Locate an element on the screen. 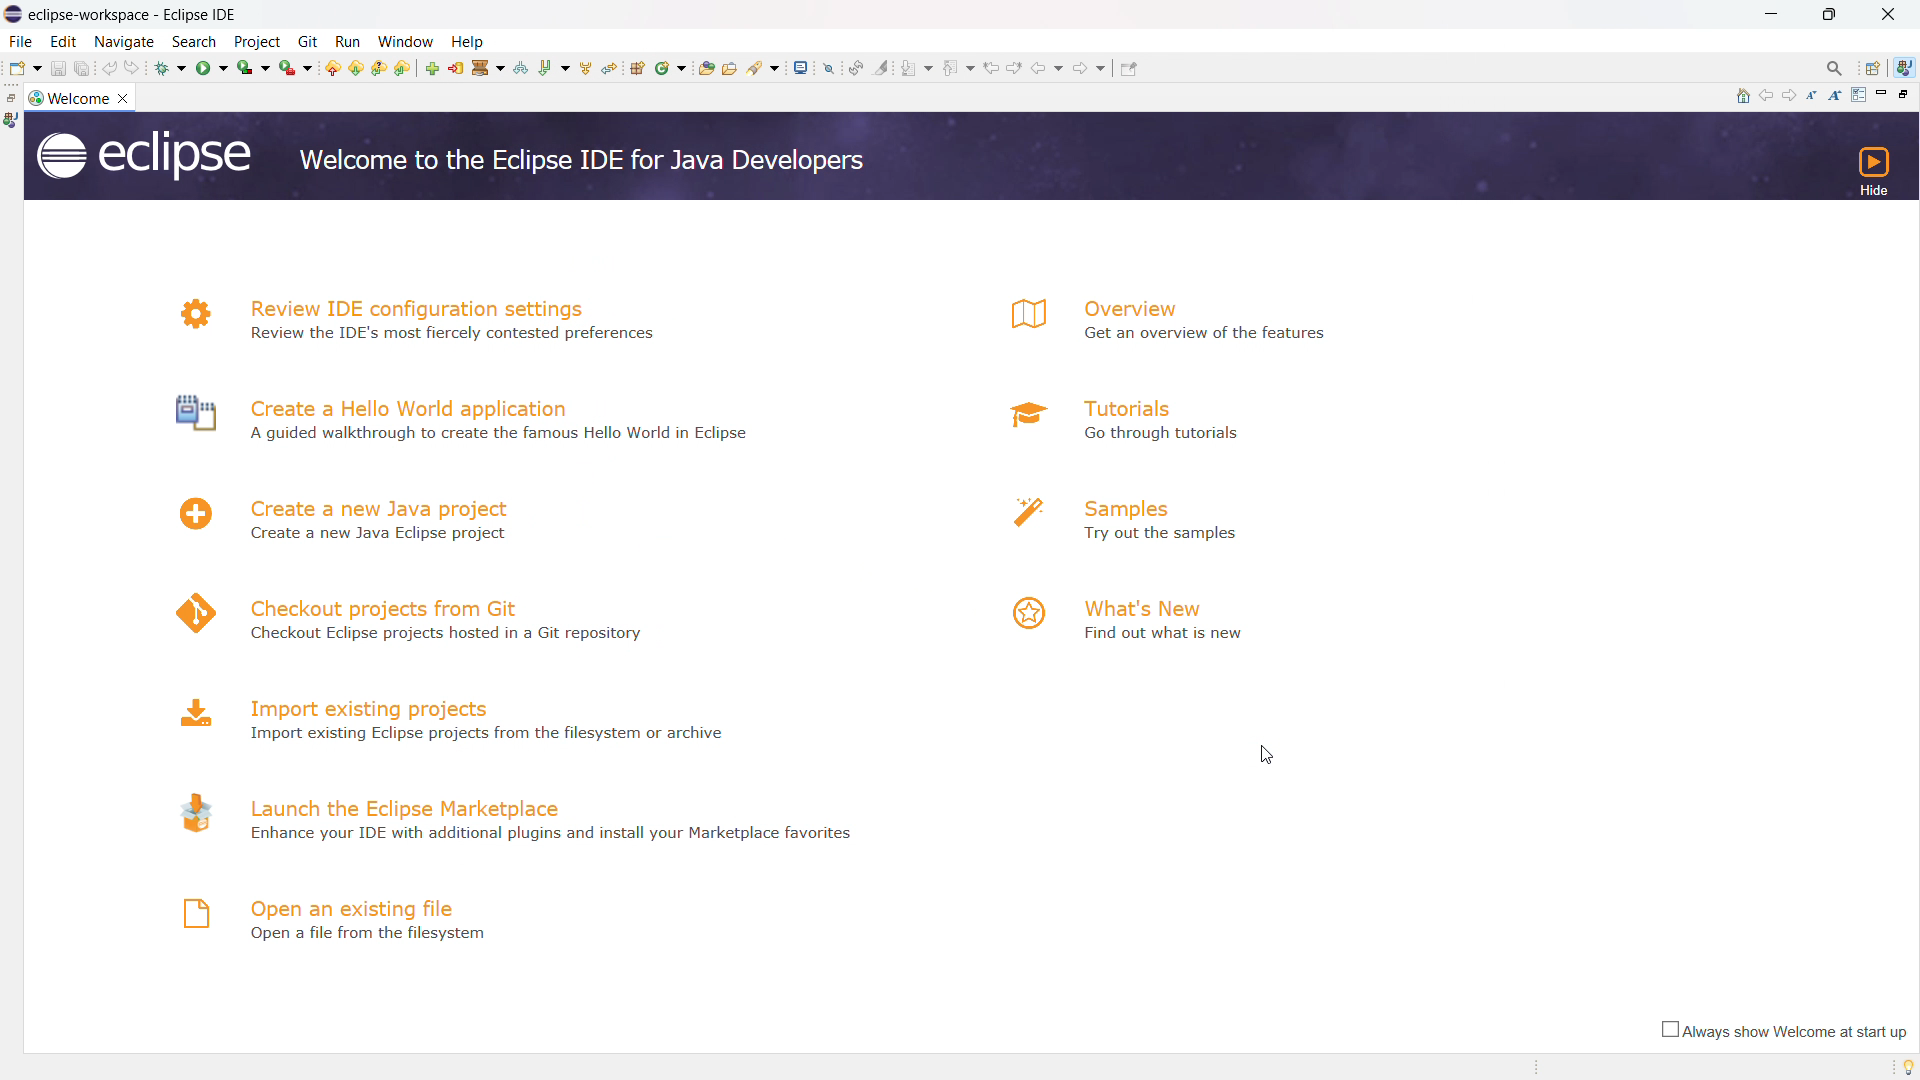 The width and height of the screenshot is (1920, 1080). java is located at coordinates (12, 121).